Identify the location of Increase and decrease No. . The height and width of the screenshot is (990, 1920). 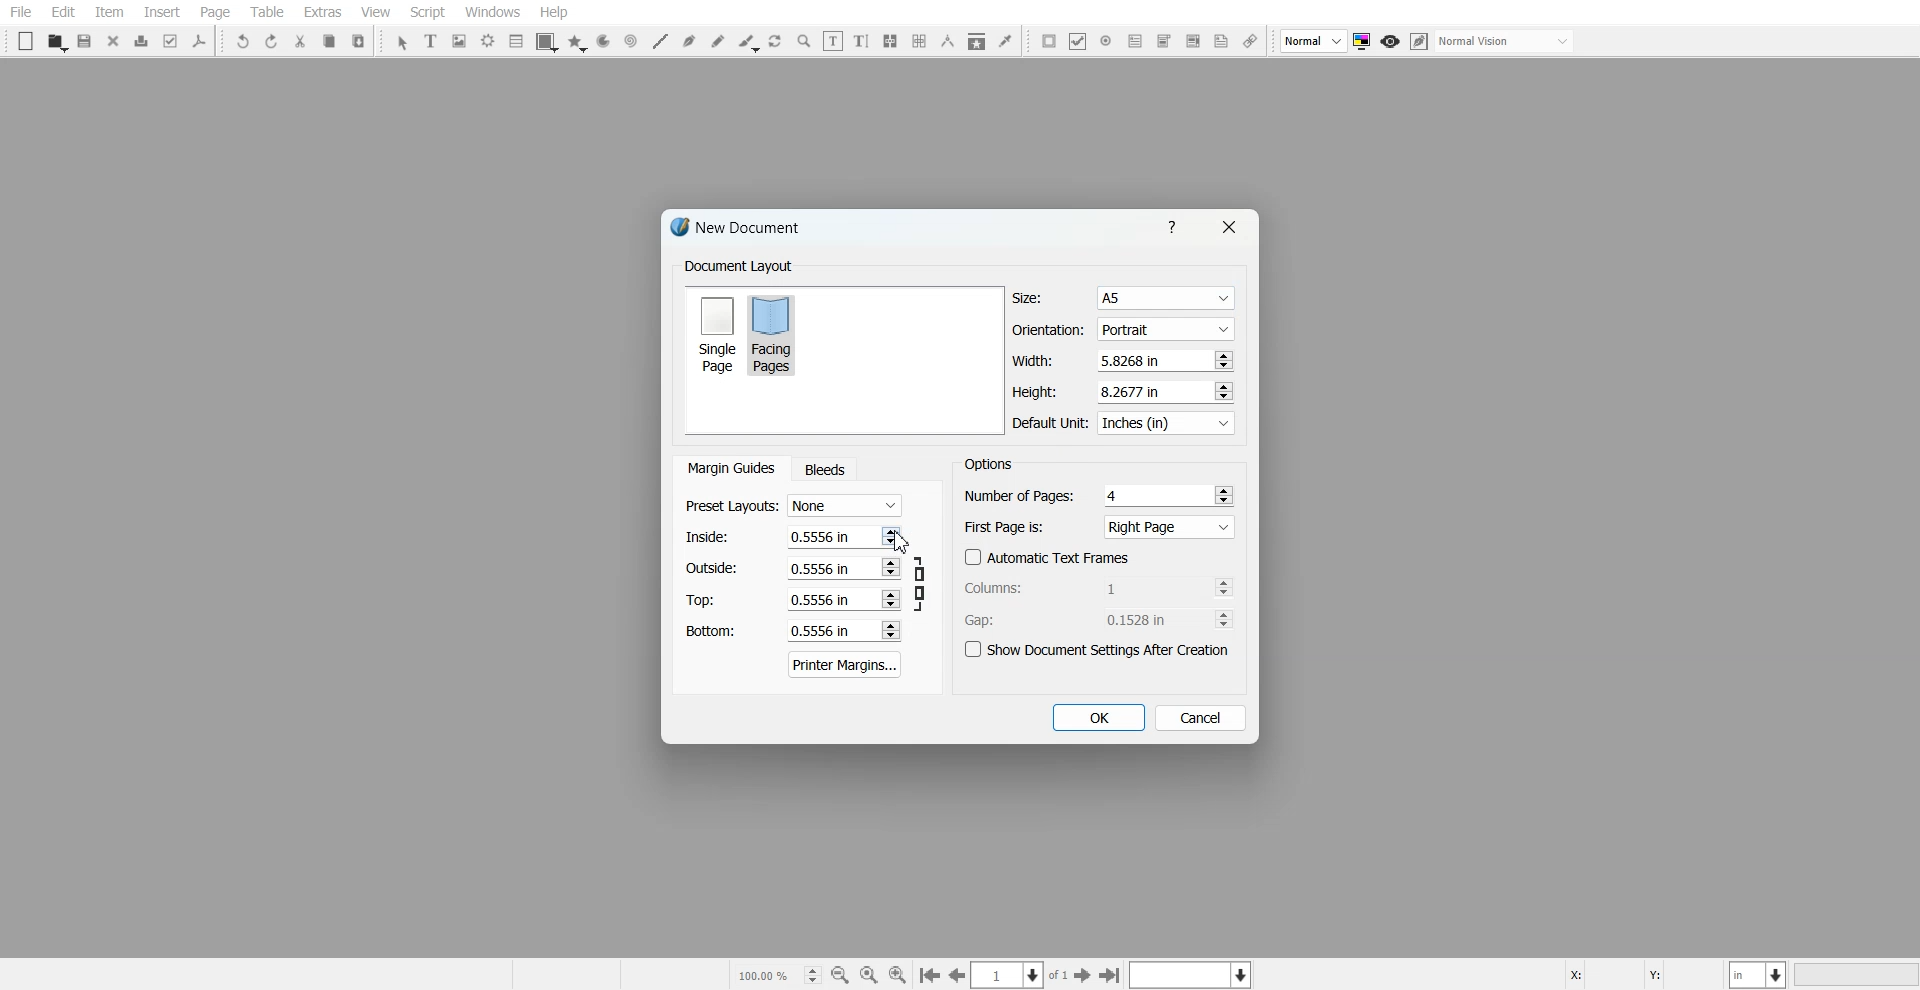
(890, 600).